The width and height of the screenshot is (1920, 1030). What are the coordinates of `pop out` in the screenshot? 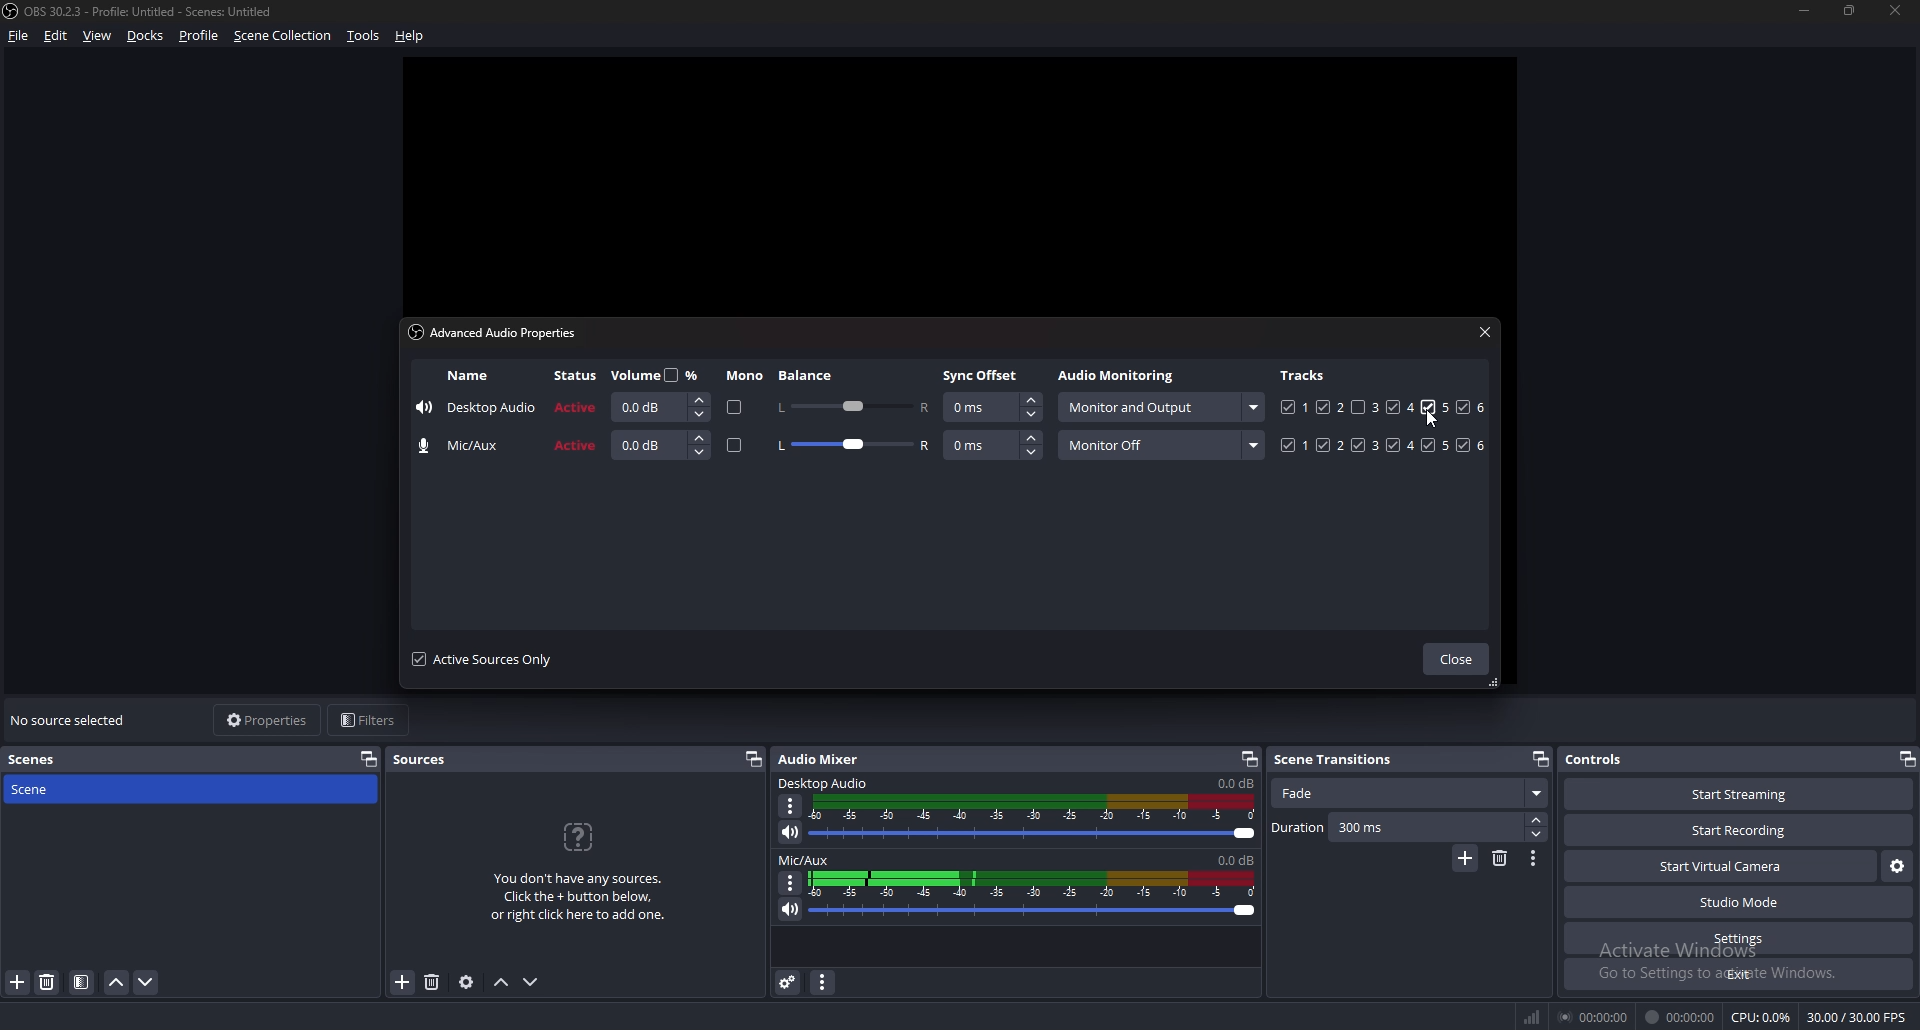 It's located at (369, 759).